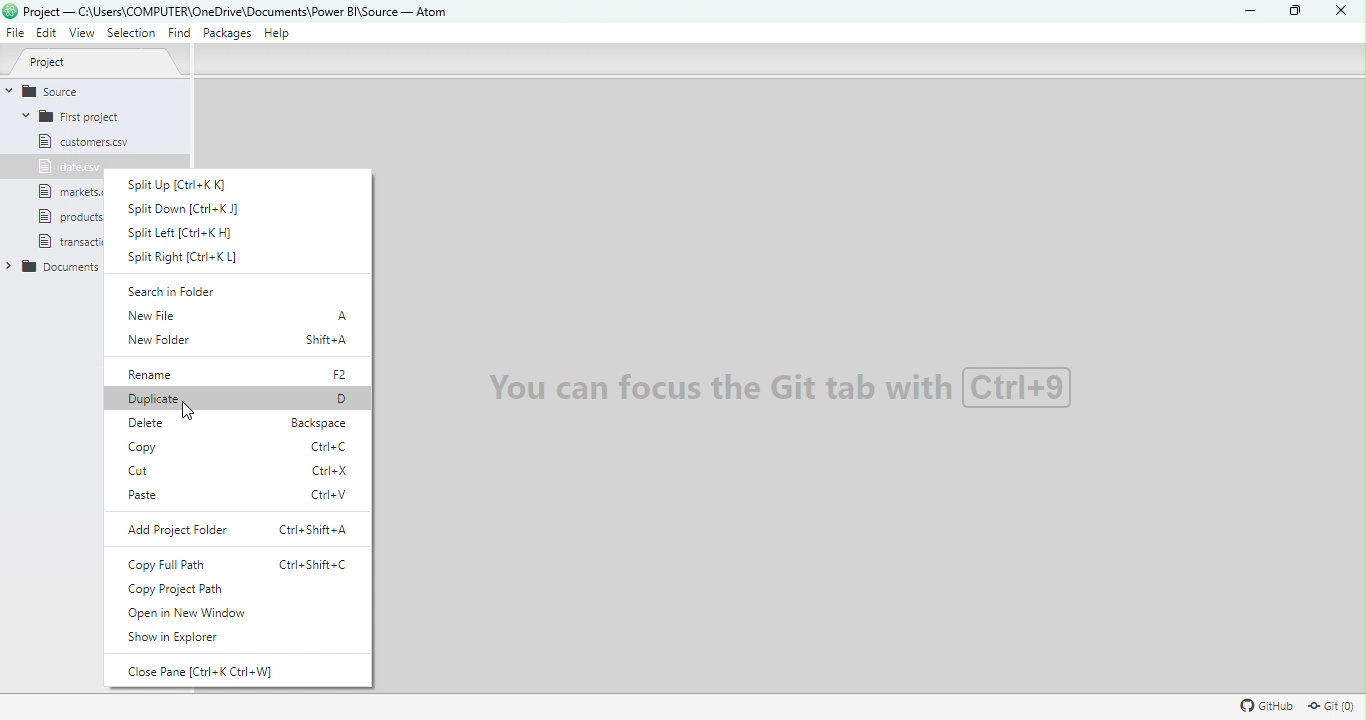 The width and height of the screenshot is (1366, 720). I want to click on New file, so click(238, 319).